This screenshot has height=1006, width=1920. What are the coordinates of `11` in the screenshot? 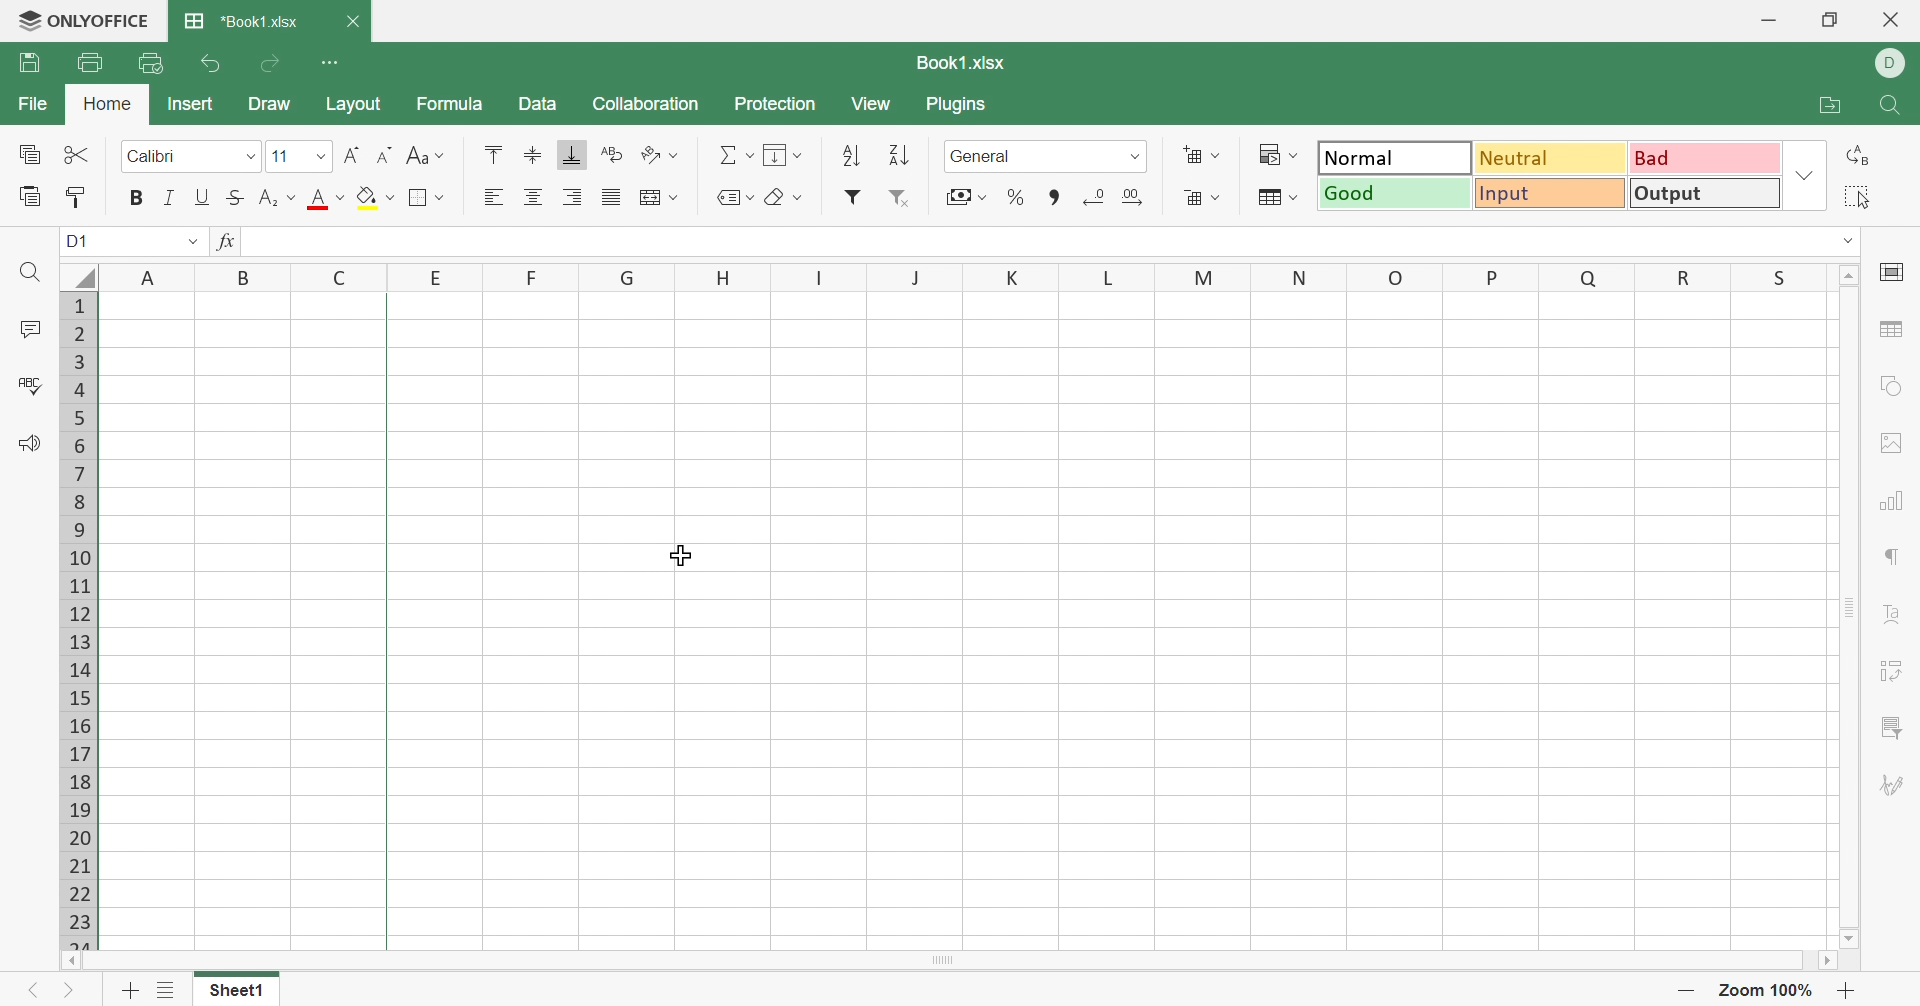 It's located at (279, 155).